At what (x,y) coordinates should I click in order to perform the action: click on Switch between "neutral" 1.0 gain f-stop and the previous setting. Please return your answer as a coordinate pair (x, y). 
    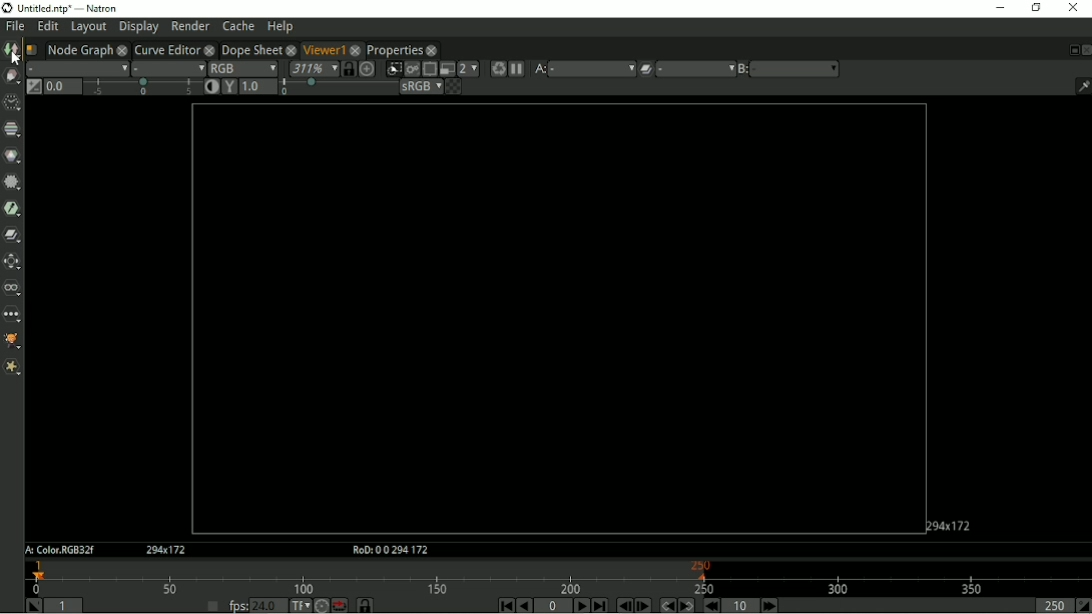
    Looking at the image, I should click on (33, 87).